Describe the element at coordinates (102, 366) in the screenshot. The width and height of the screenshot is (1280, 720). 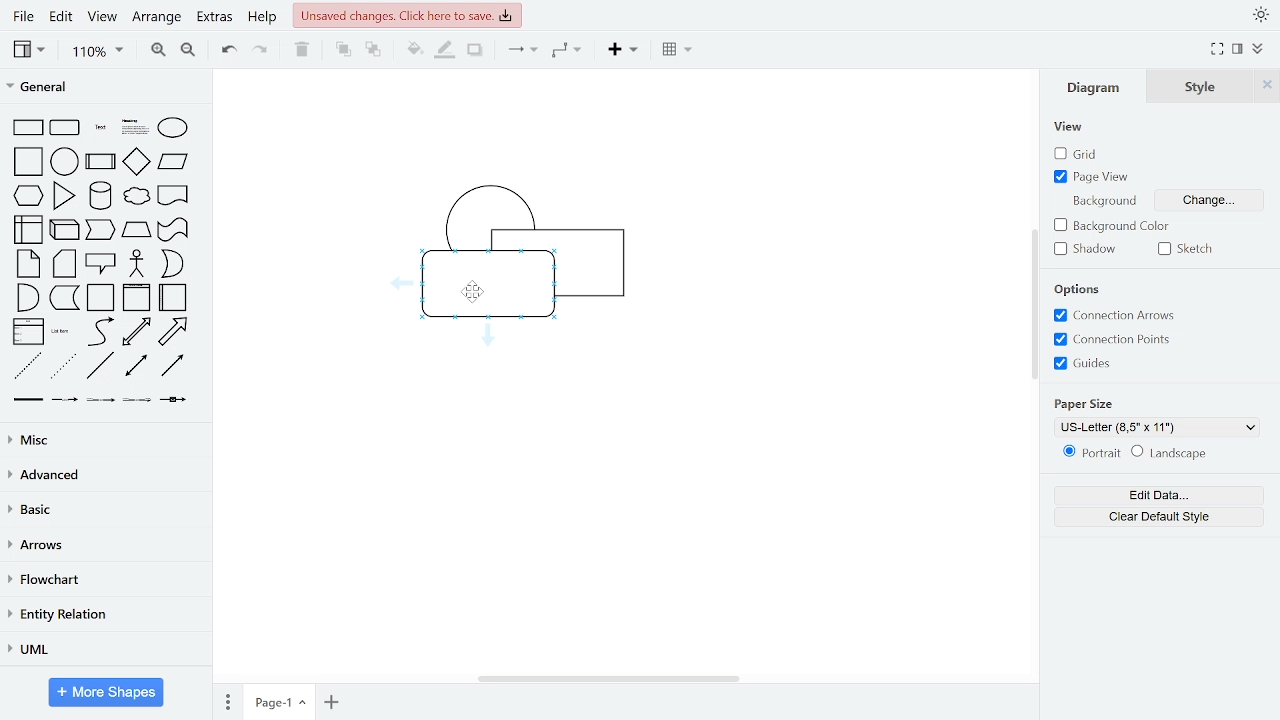
I see `line` at that location.